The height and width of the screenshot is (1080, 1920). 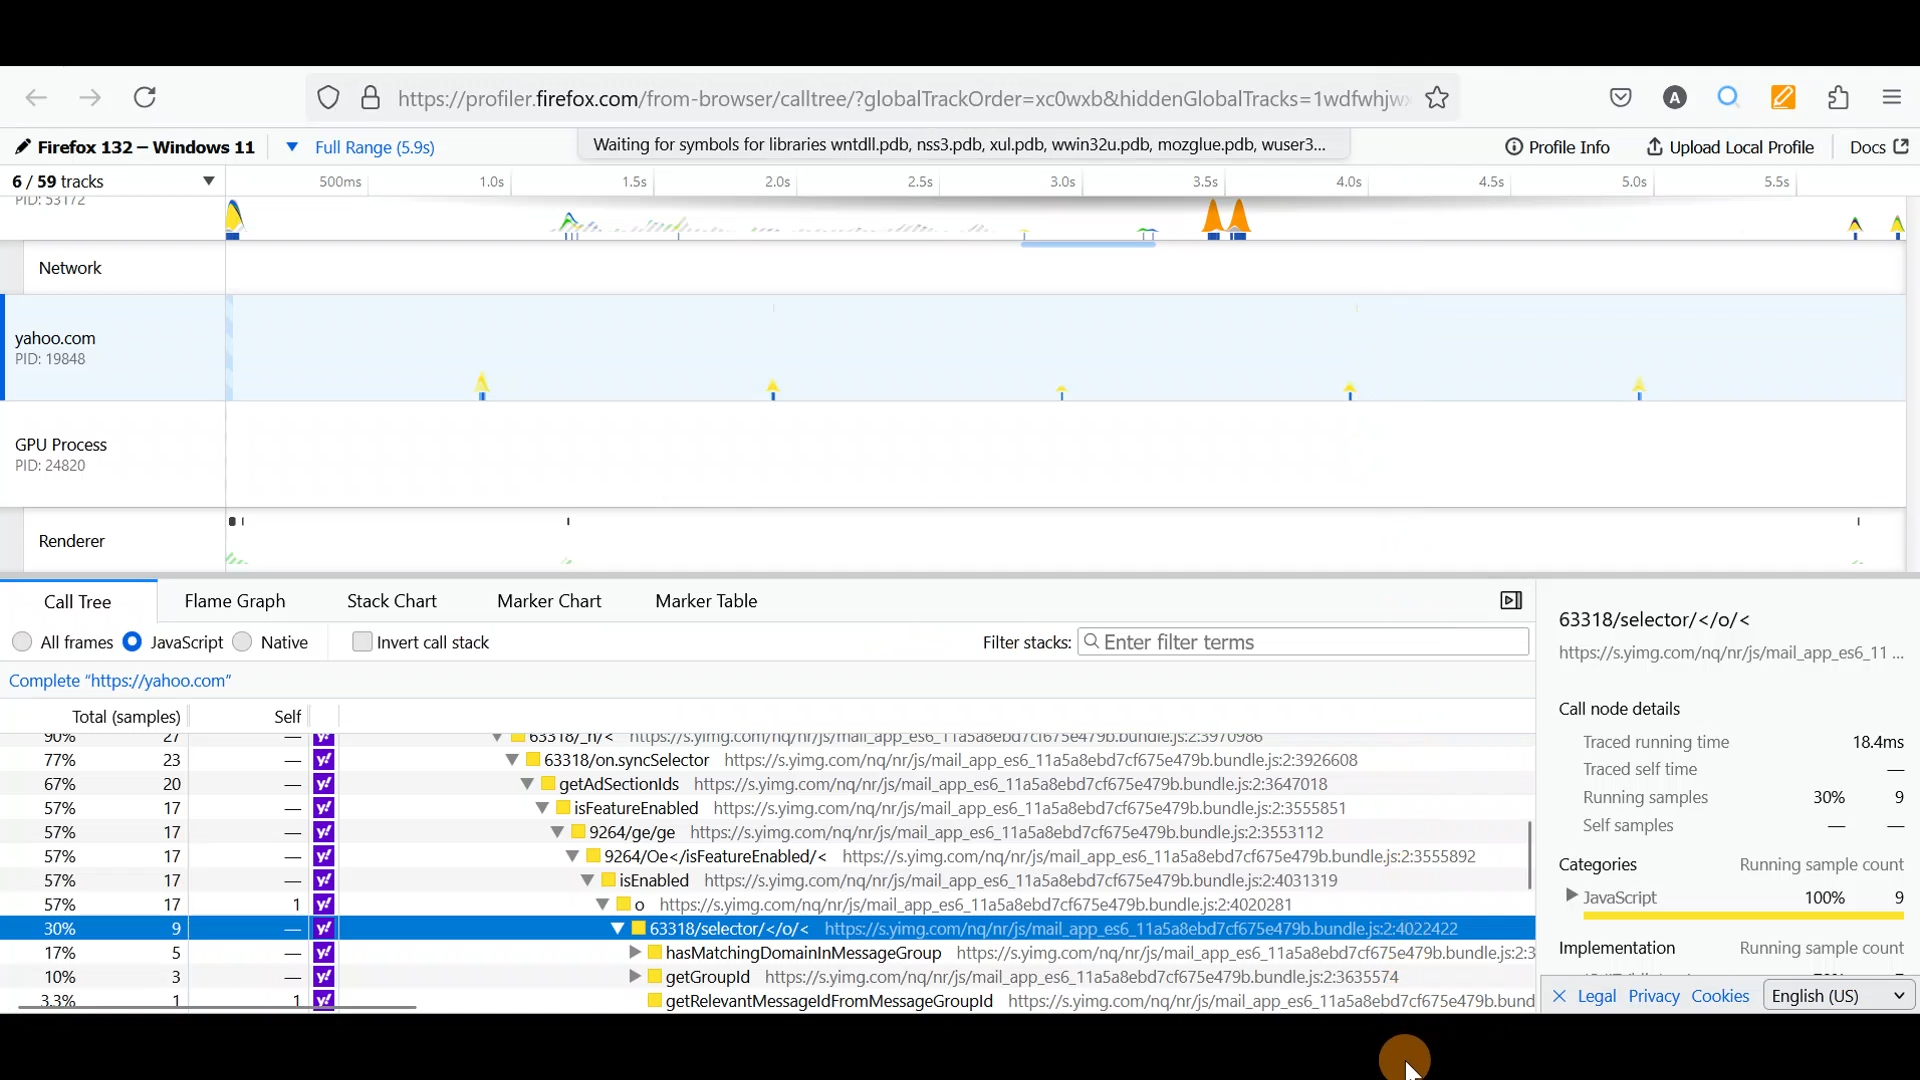 I want to click on | English (US), so click(x=1827, y=997).